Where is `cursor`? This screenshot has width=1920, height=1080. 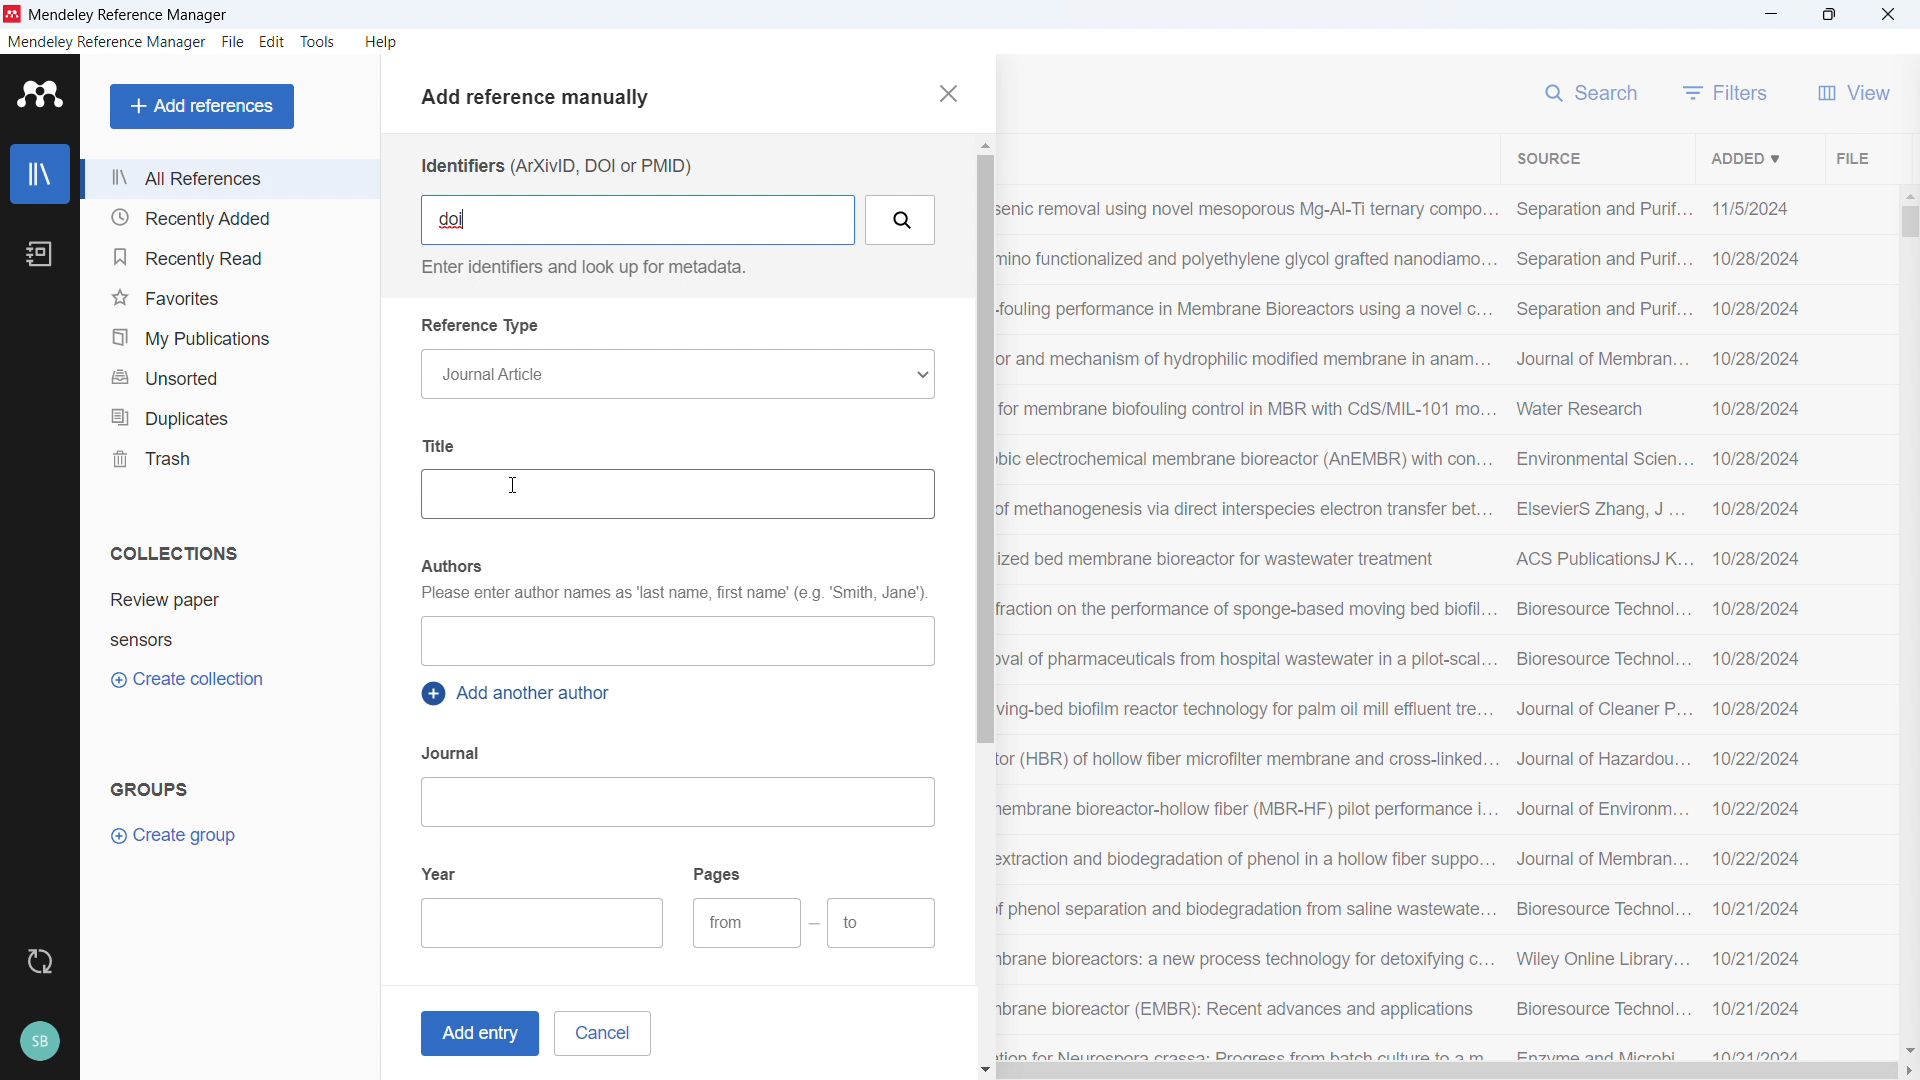
cursor is located at coordinates (514, 487).